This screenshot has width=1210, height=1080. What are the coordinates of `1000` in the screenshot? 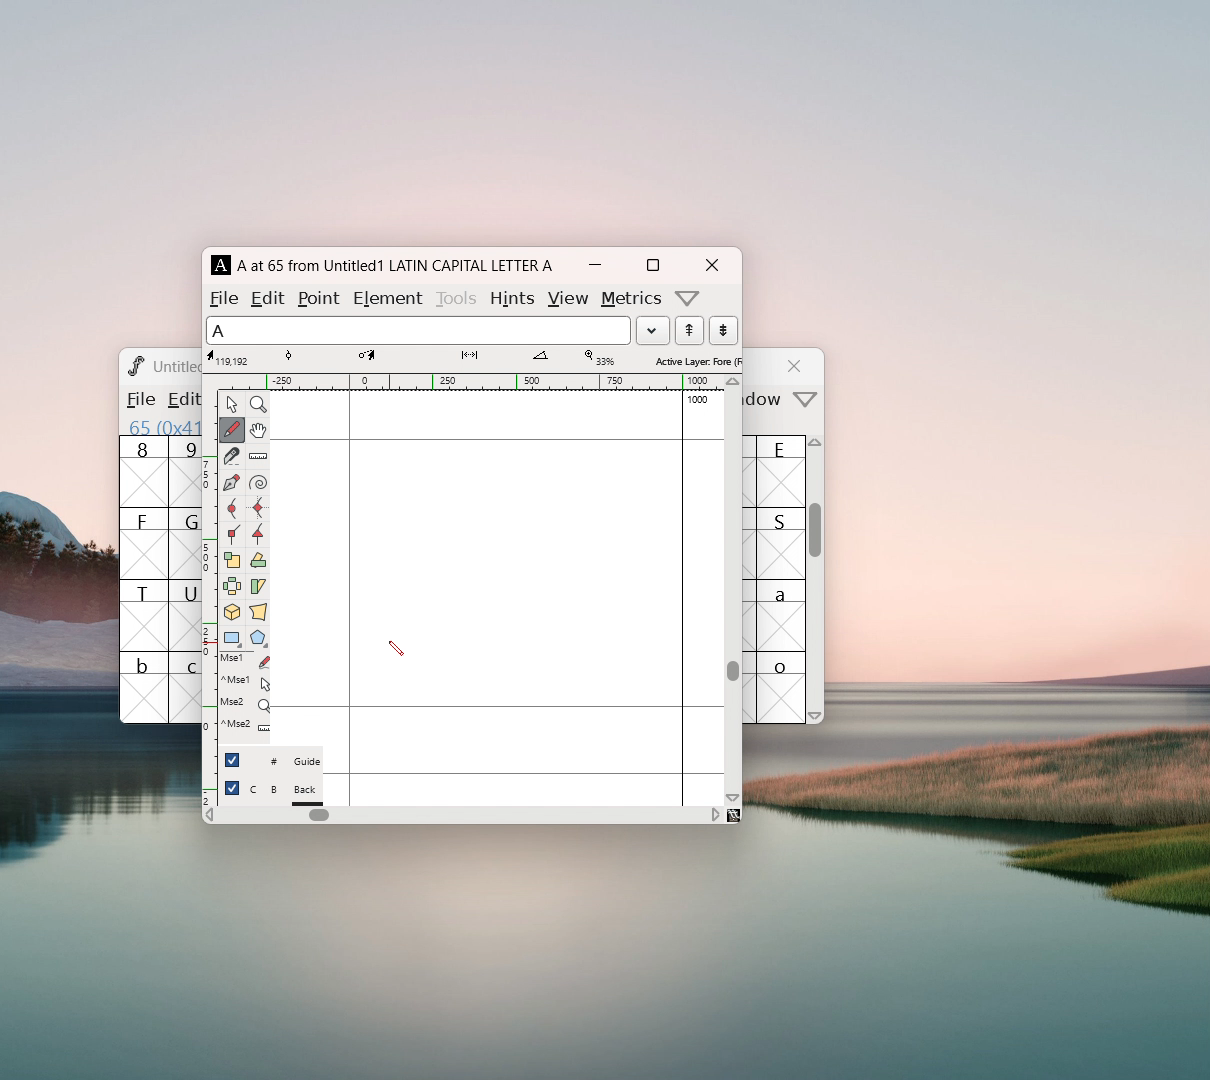 It's located at (700, 400).